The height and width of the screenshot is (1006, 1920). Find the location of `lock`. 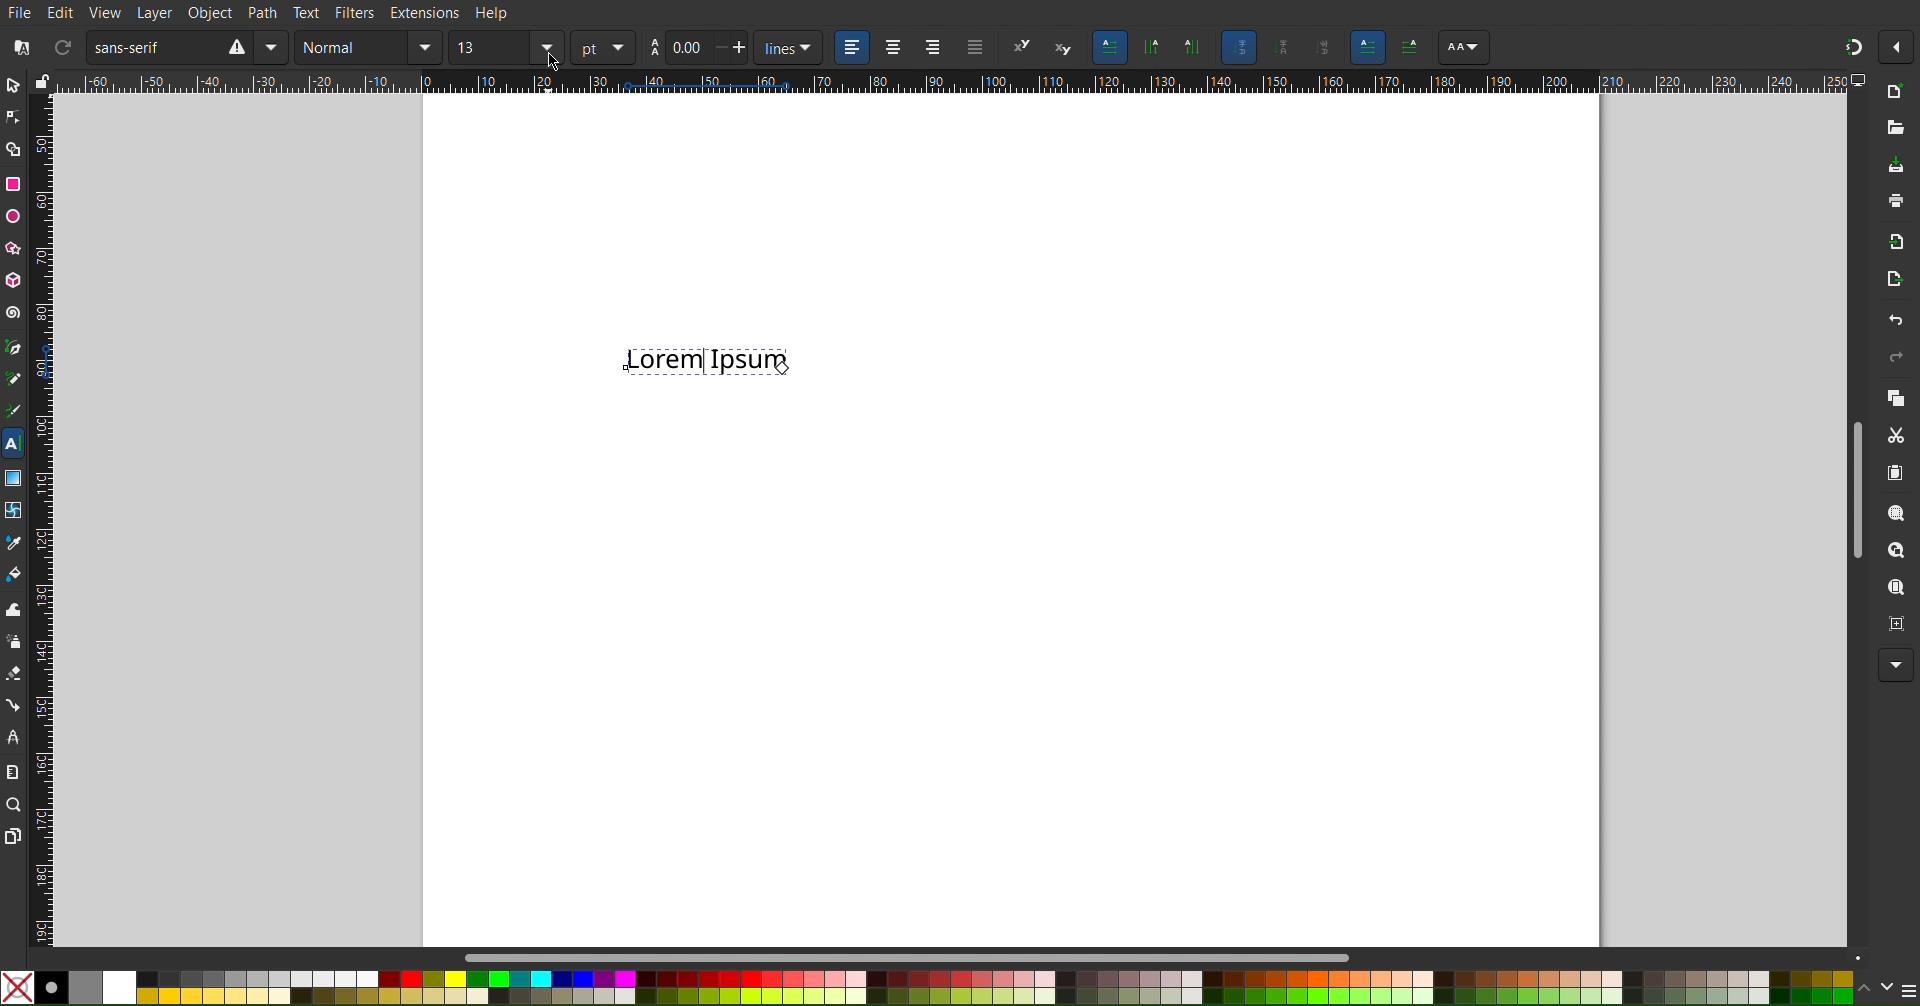

lock is located at coordinates (42, 79).